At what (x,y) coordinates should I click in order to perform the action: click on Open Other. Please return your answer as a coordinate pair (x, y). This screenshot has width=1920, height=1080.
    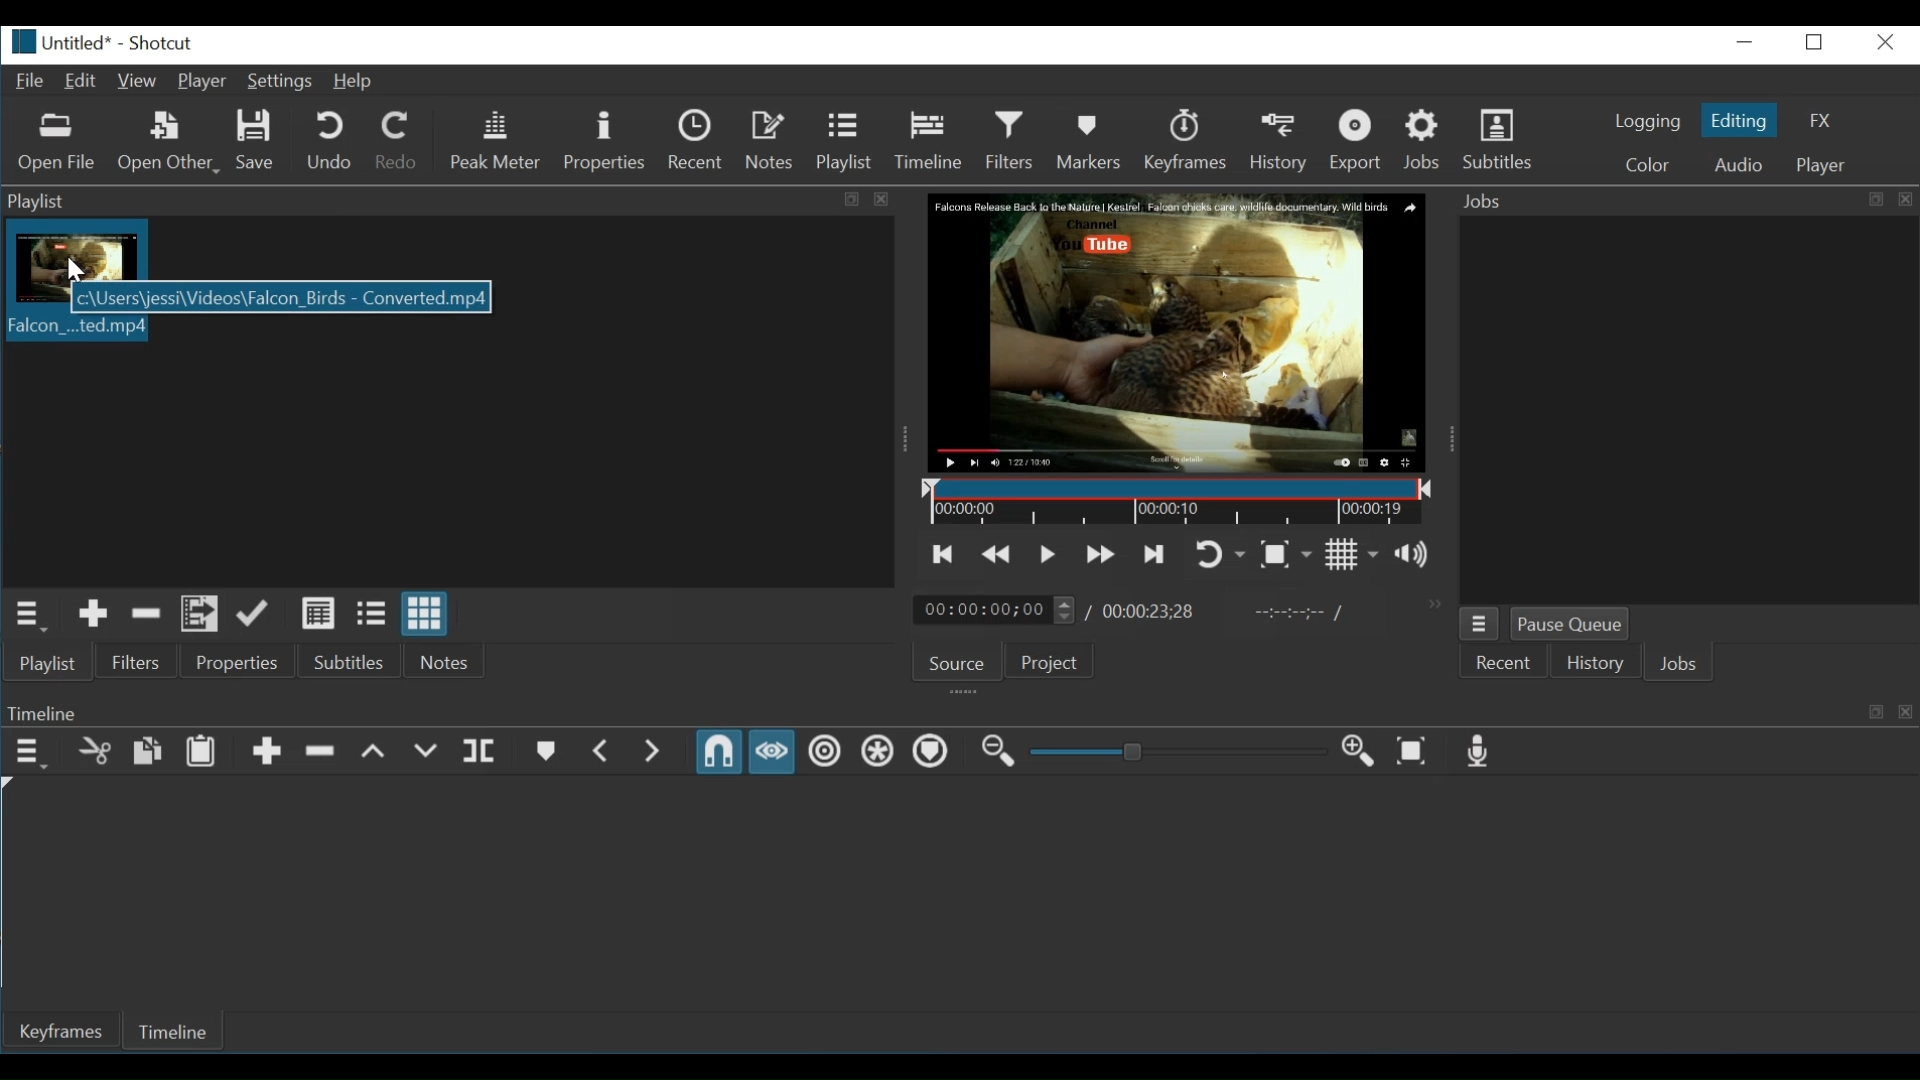
    Looking at the image, I should click on (170, 143).